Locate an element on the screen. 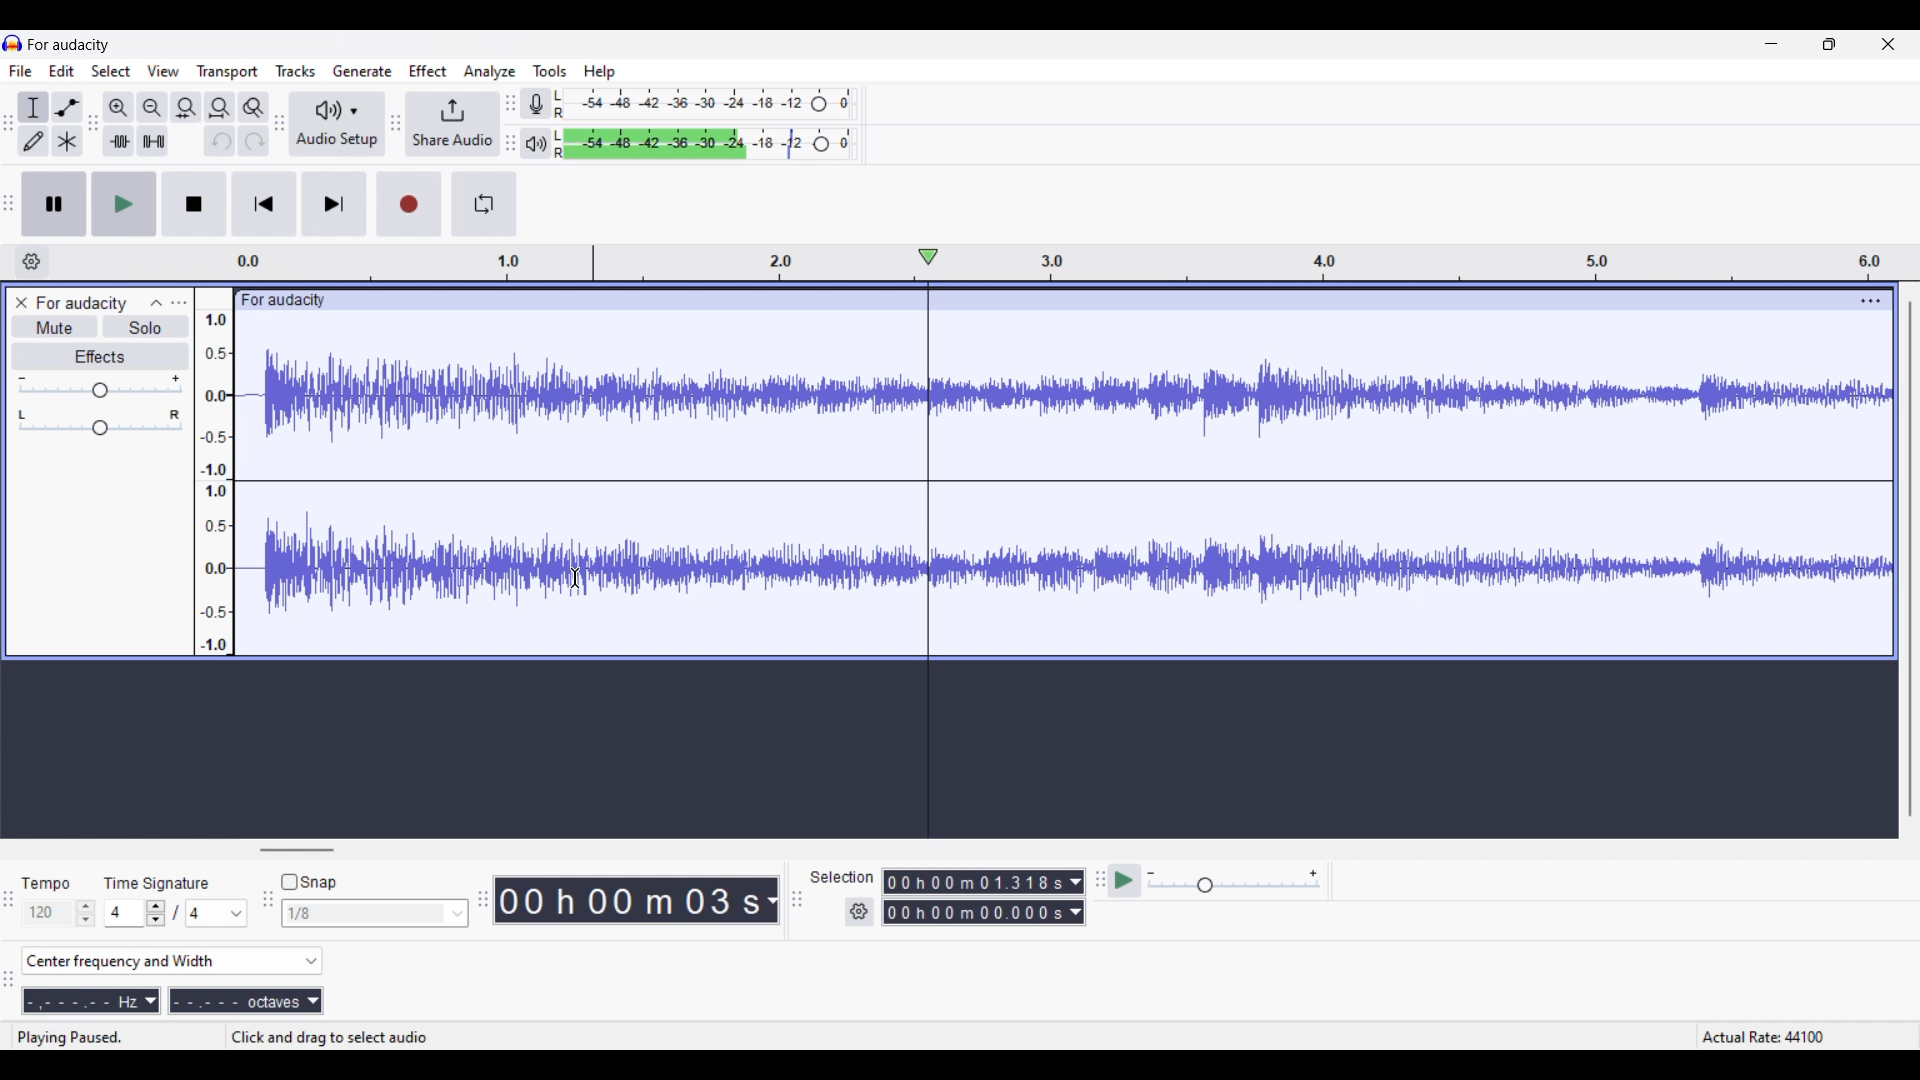  Current track is located at coordinates (1043, 472).